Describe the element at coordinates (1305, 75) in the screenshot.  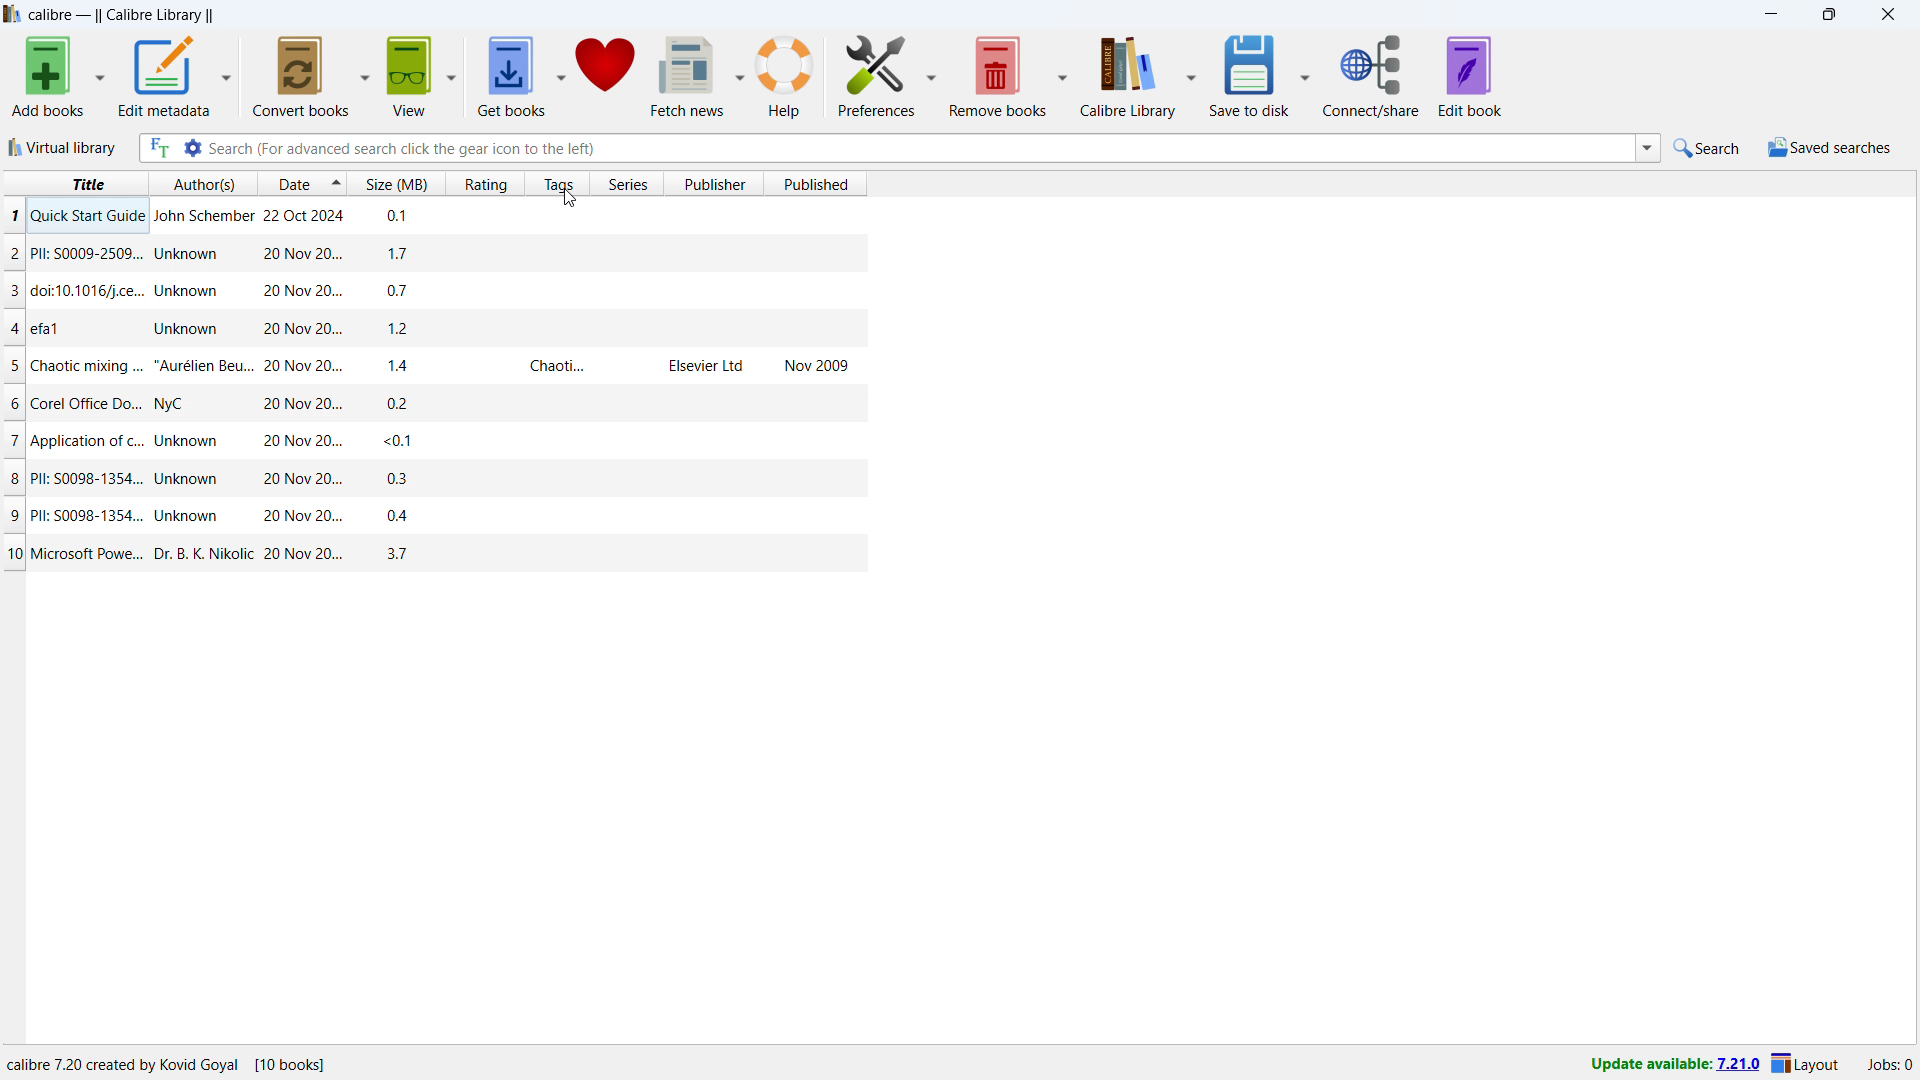
I see `save to disk options` at that location.